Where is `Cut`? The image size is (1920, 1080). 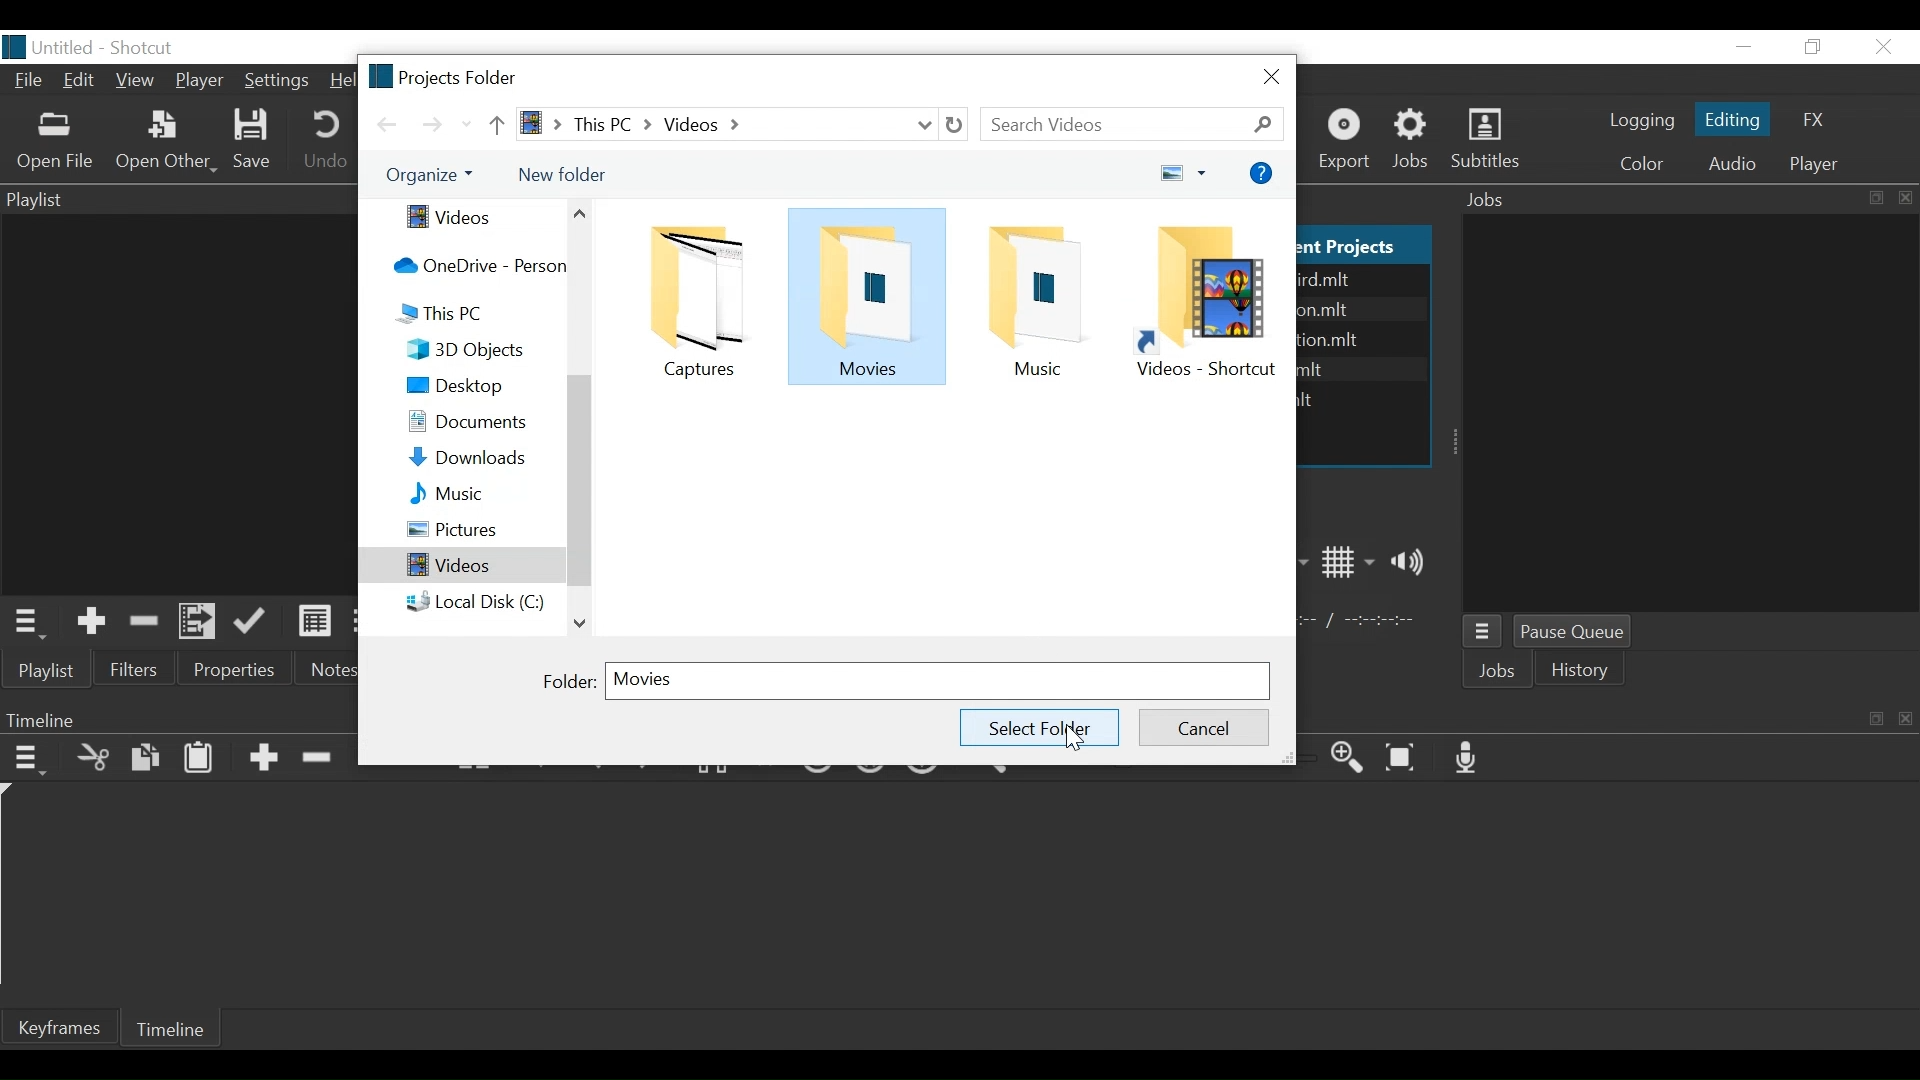
Cut is located at coordinates (94, 756).